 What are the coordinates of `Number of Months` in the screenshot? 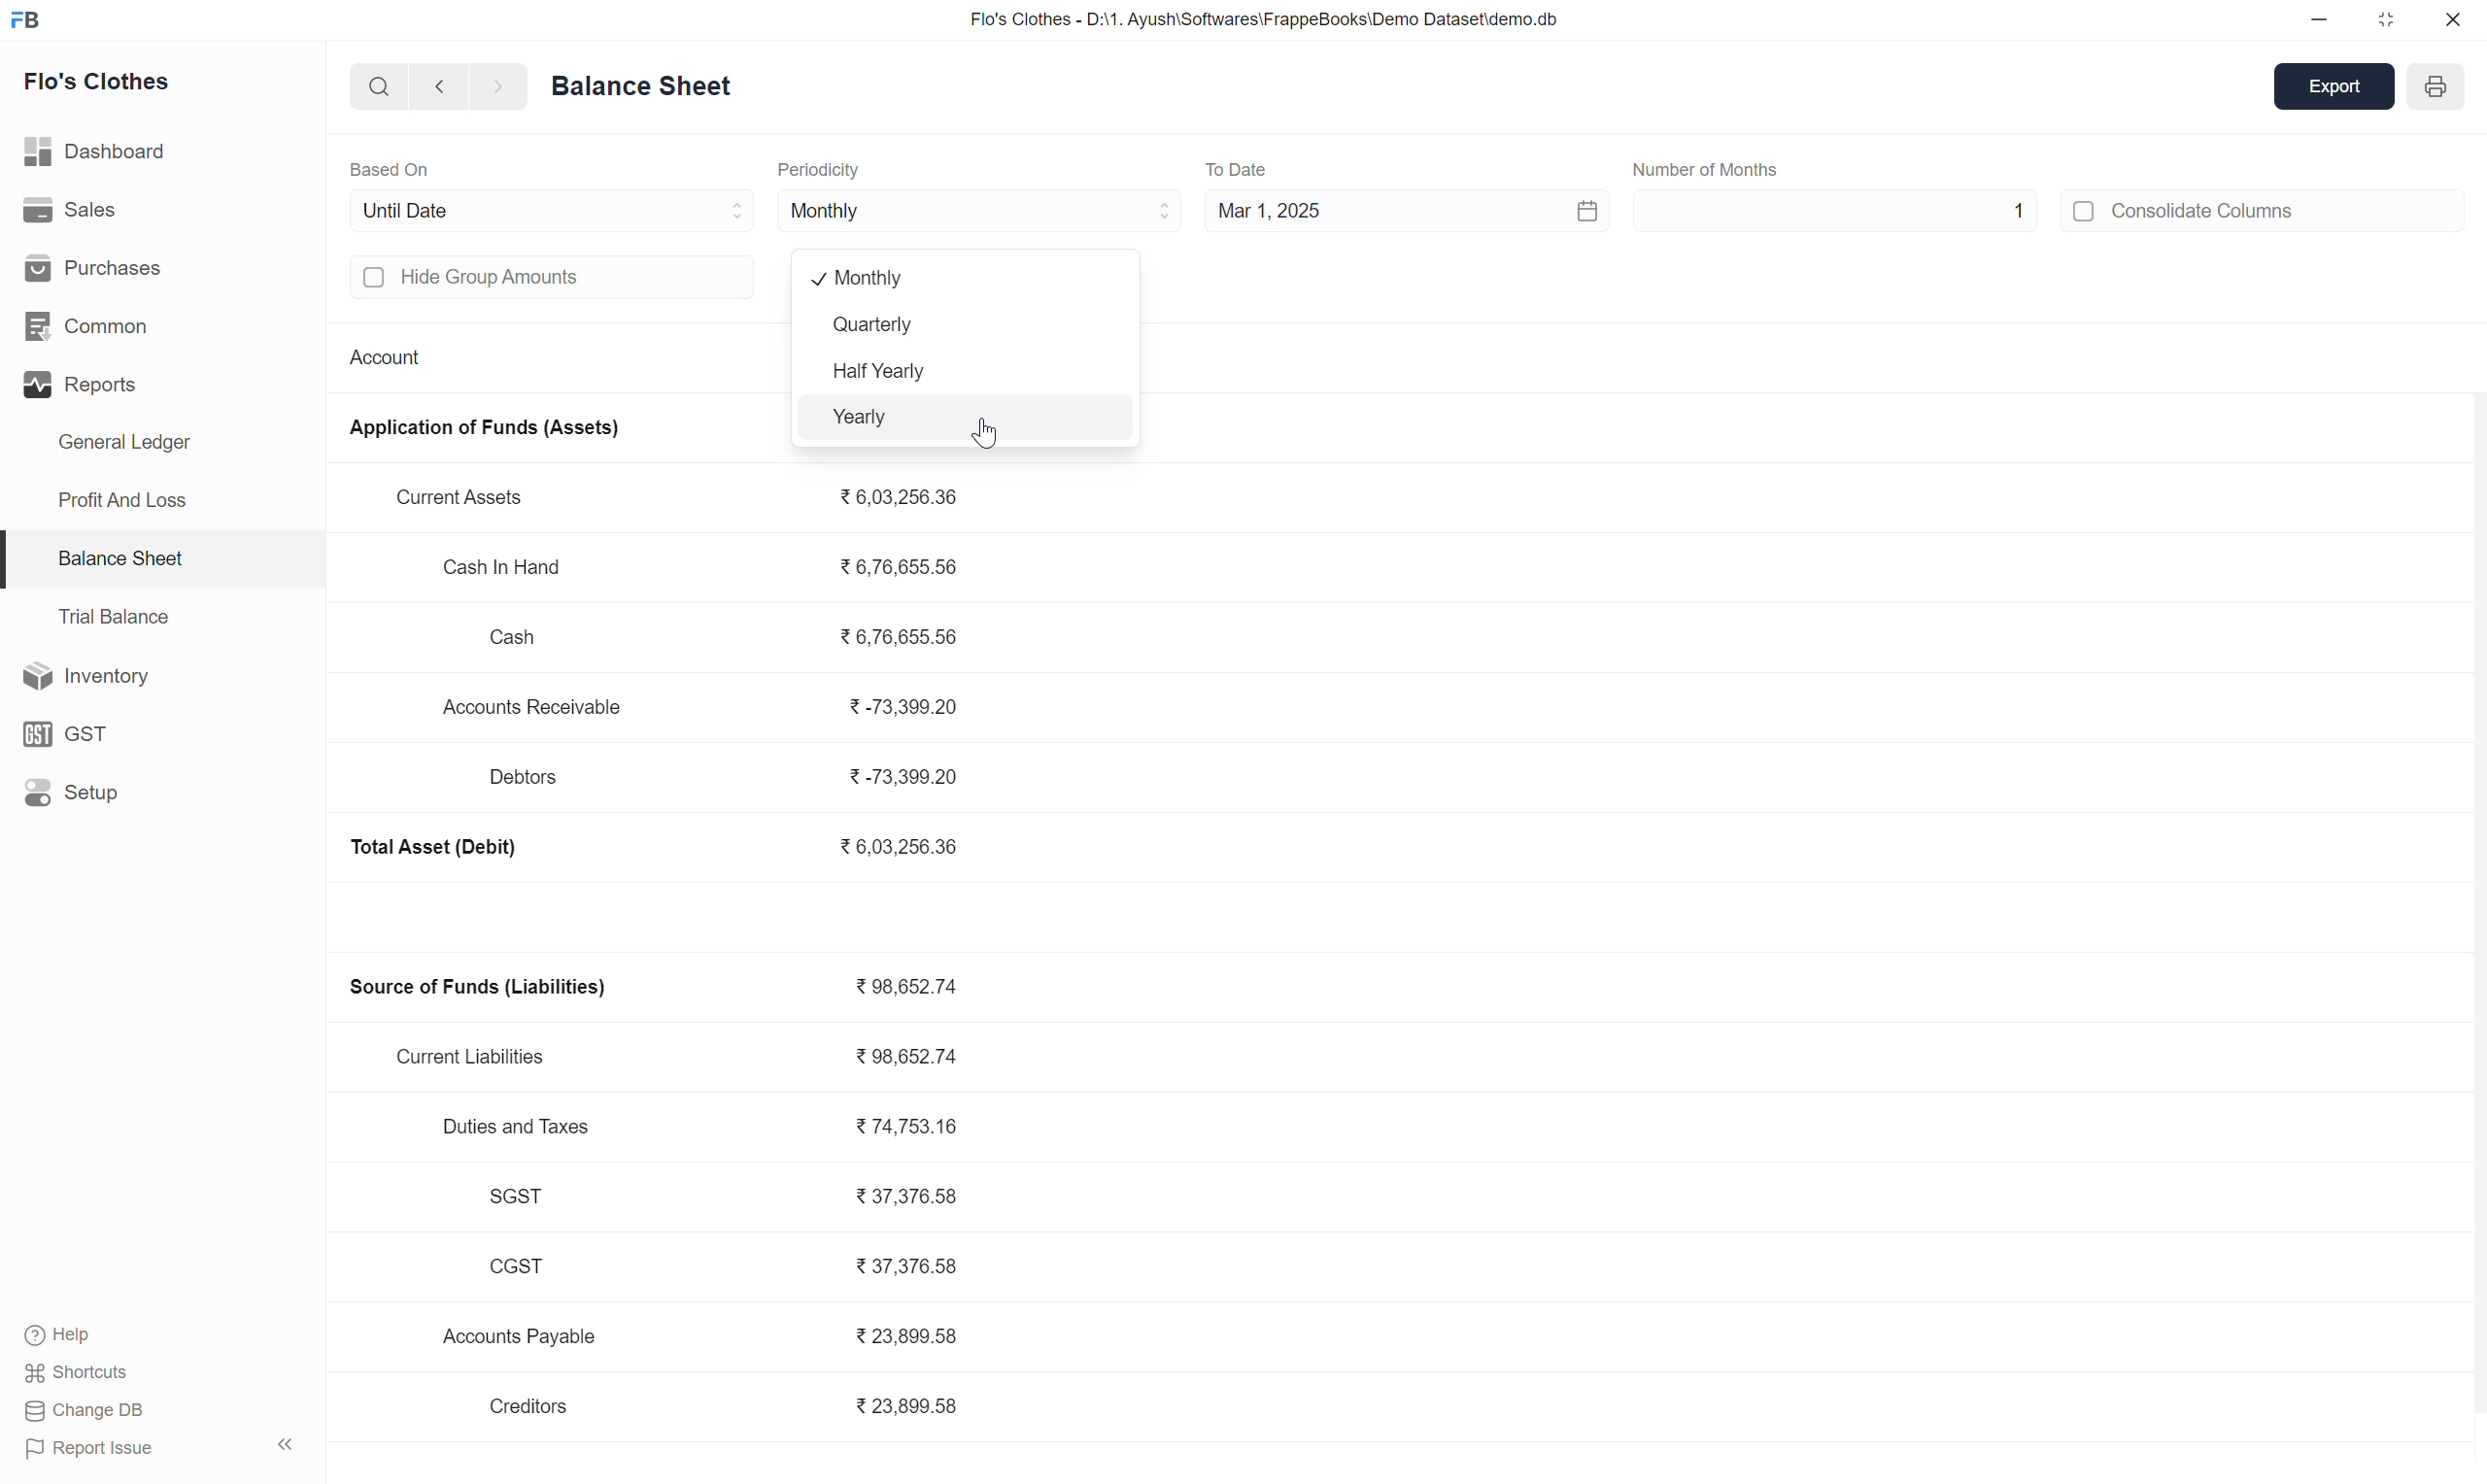 It's located at (1717, 171).